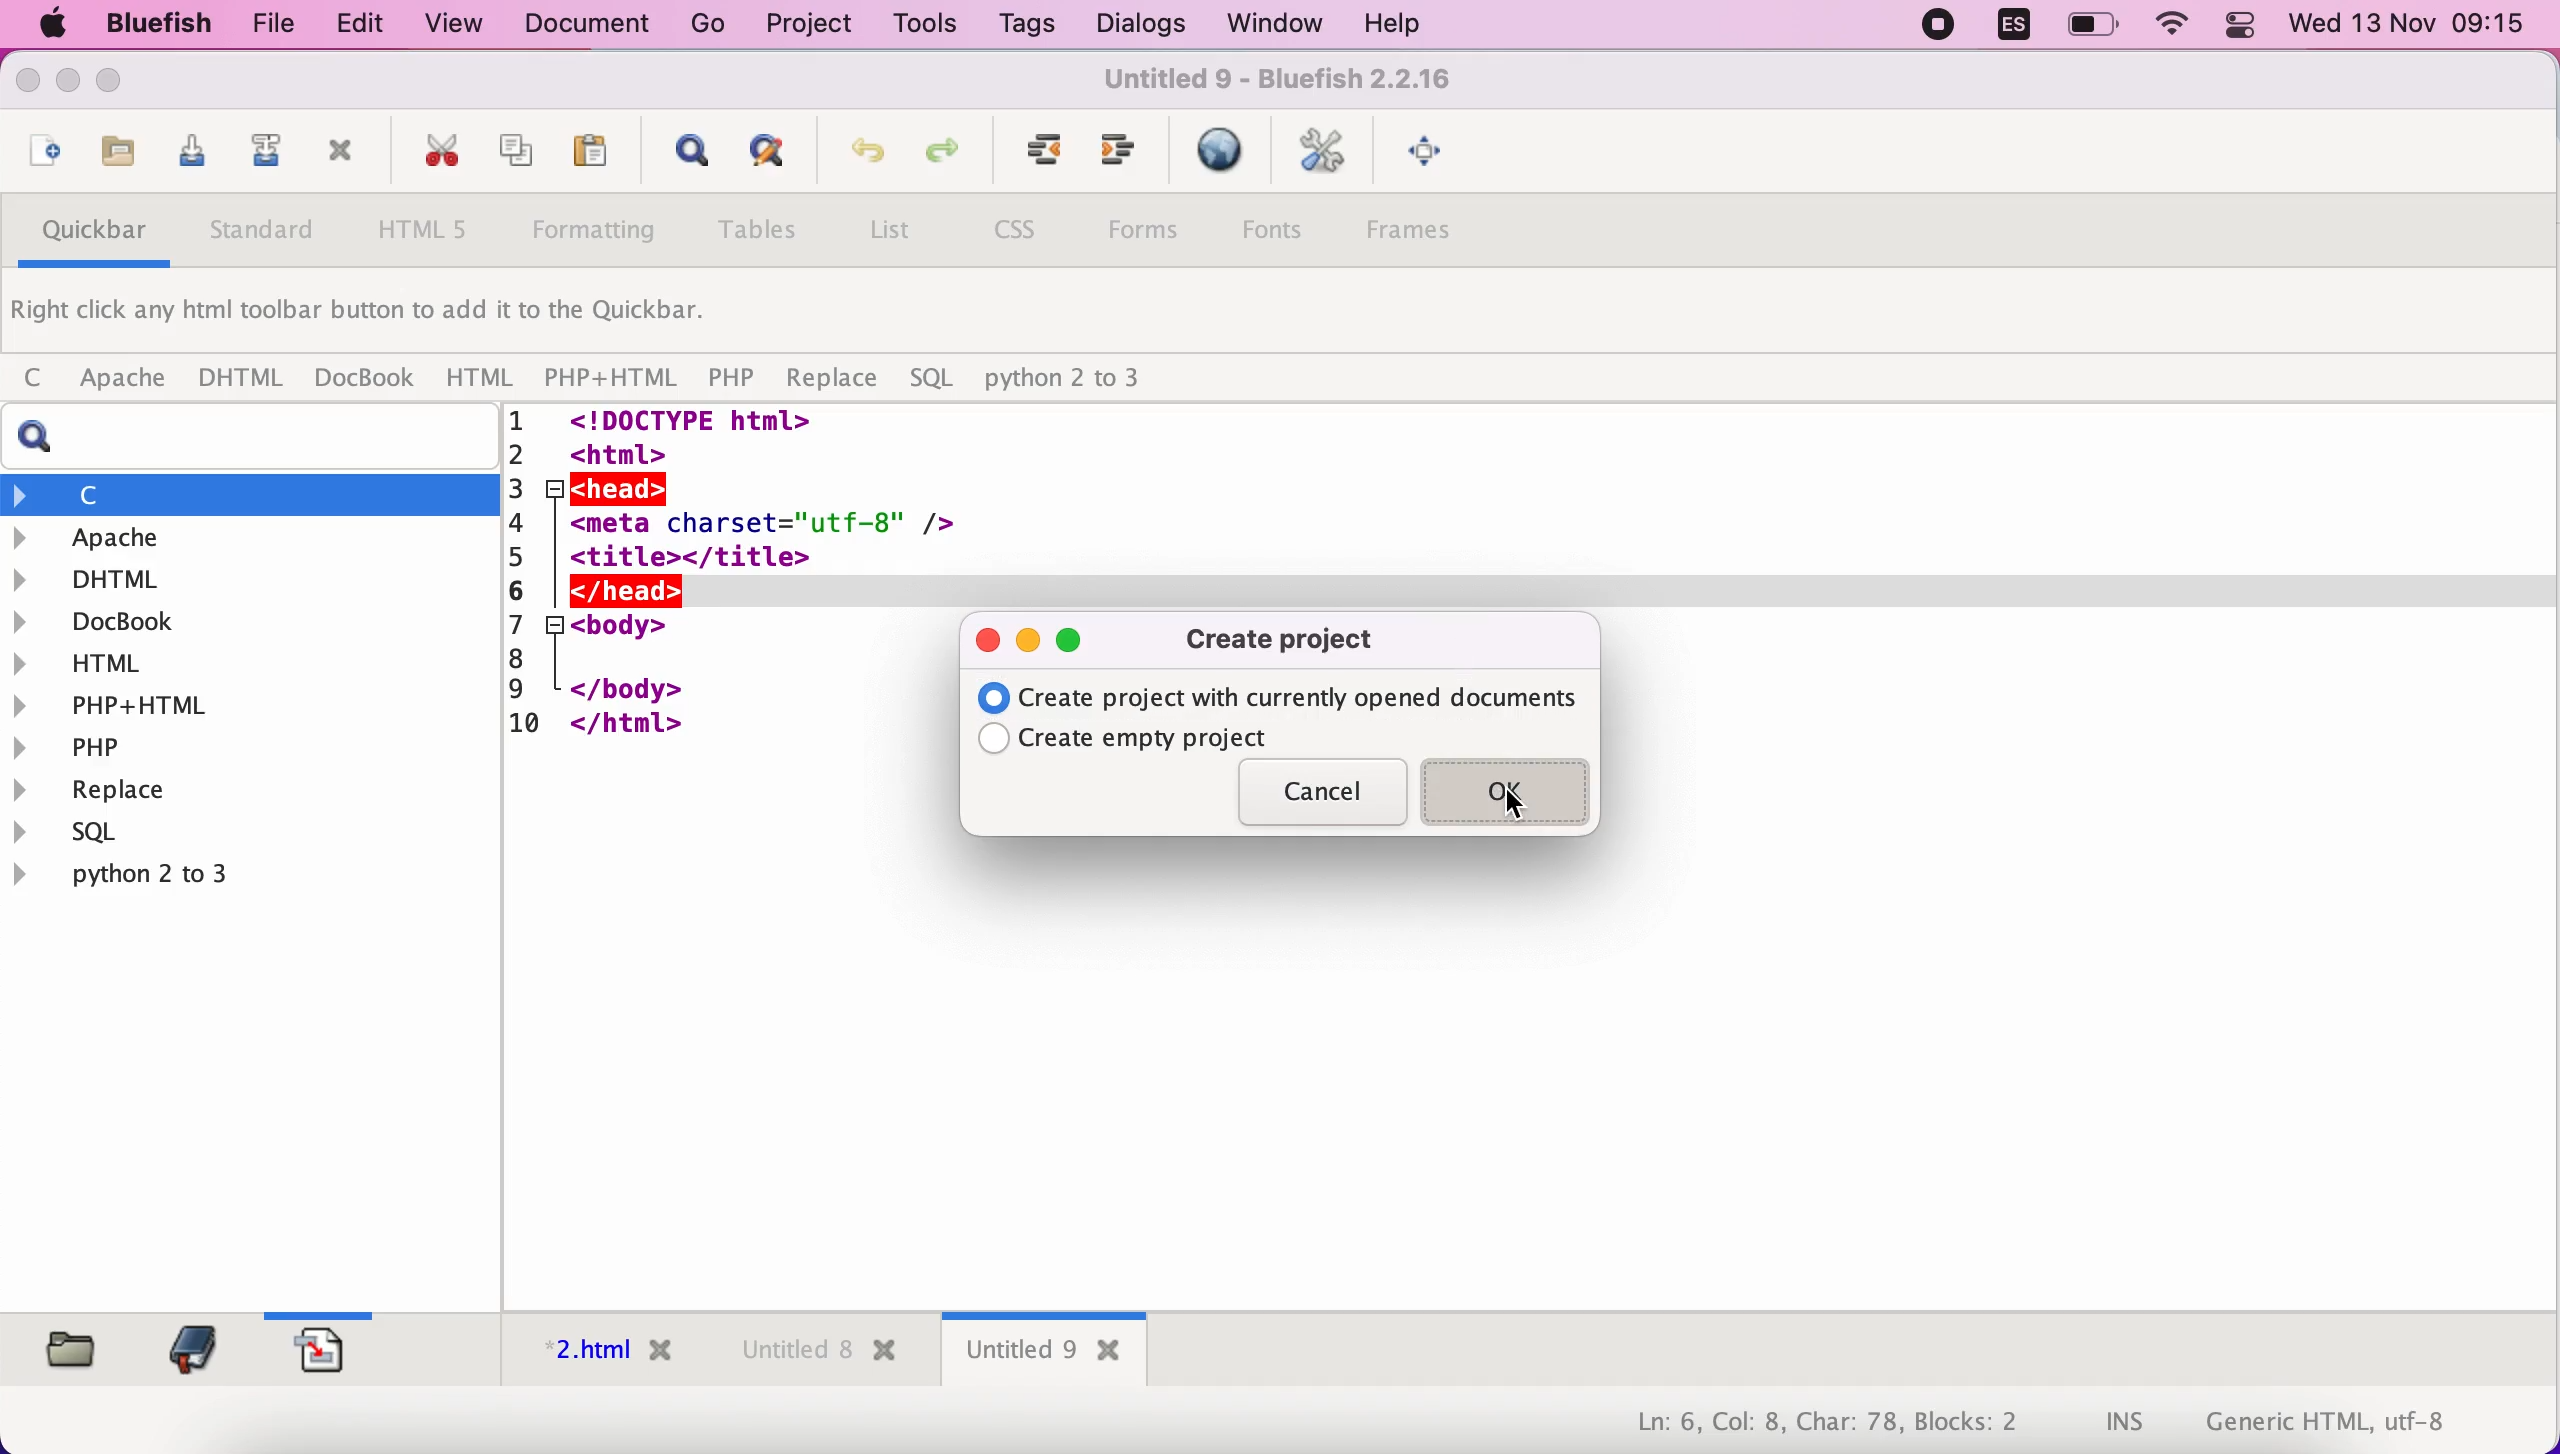  Describe the element at coordinates (2003, 29) in the screenshot. I see `language` at that location.